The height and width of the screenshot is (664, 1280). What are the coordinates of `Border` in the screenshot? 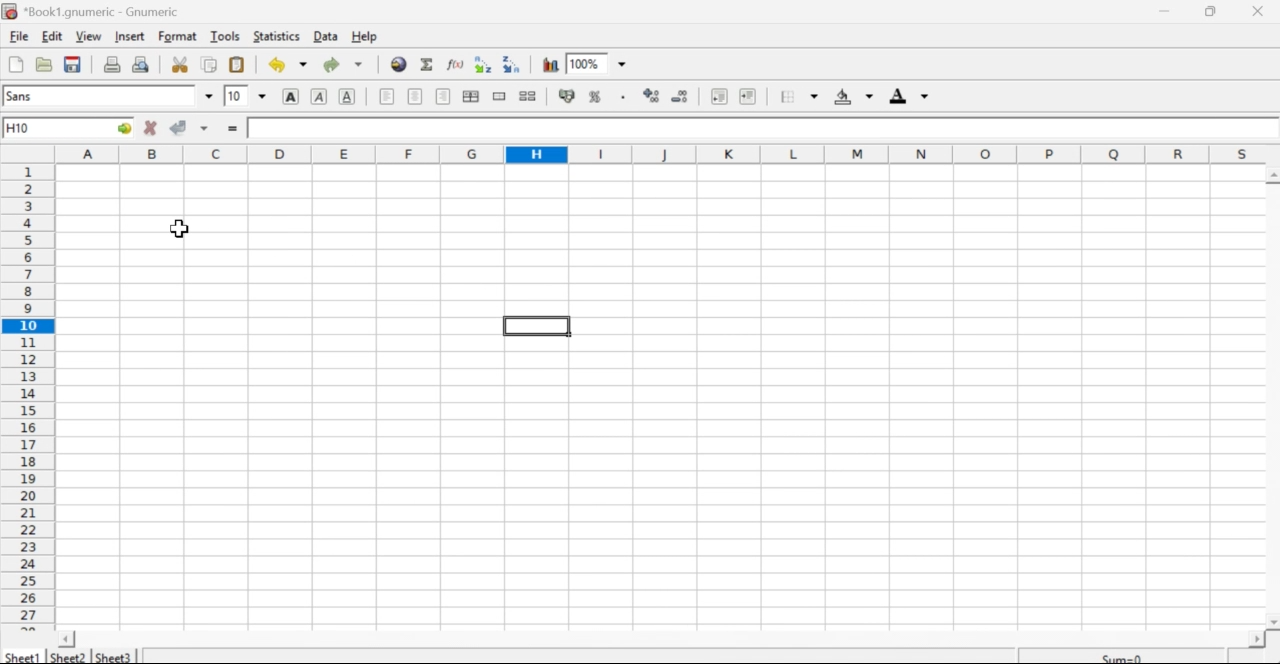 It's located at (786, 95).